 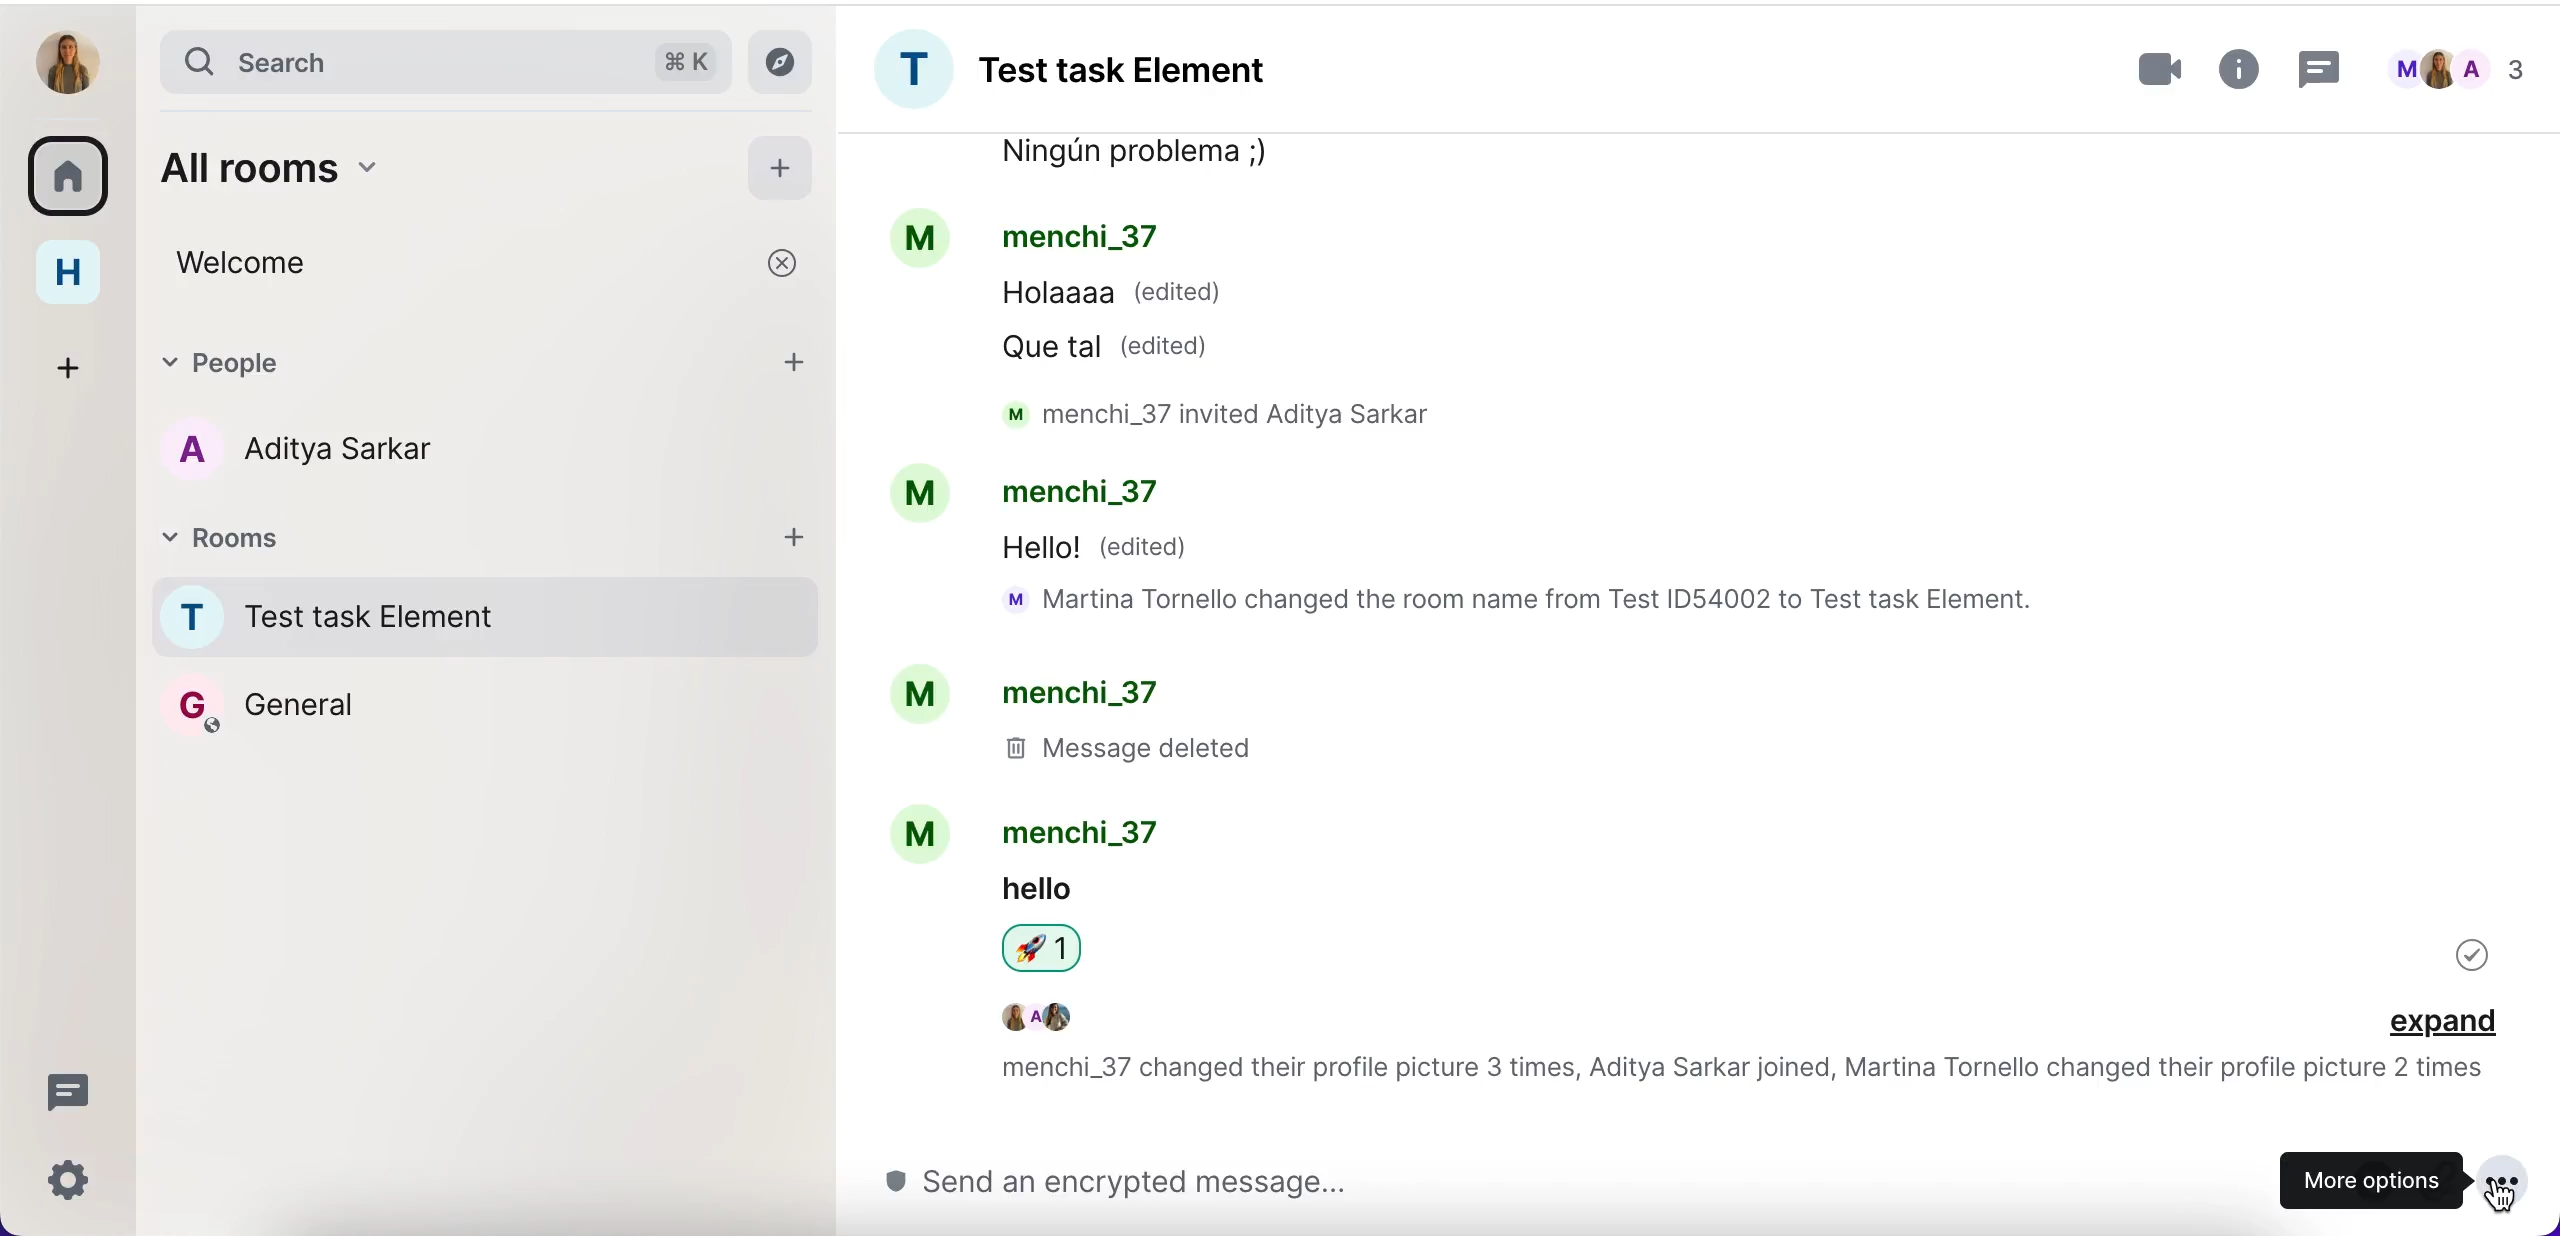 What do you see at coordinates (70, 175) in the screenshot?
I see `rooms` at bounding box center [70, 175].